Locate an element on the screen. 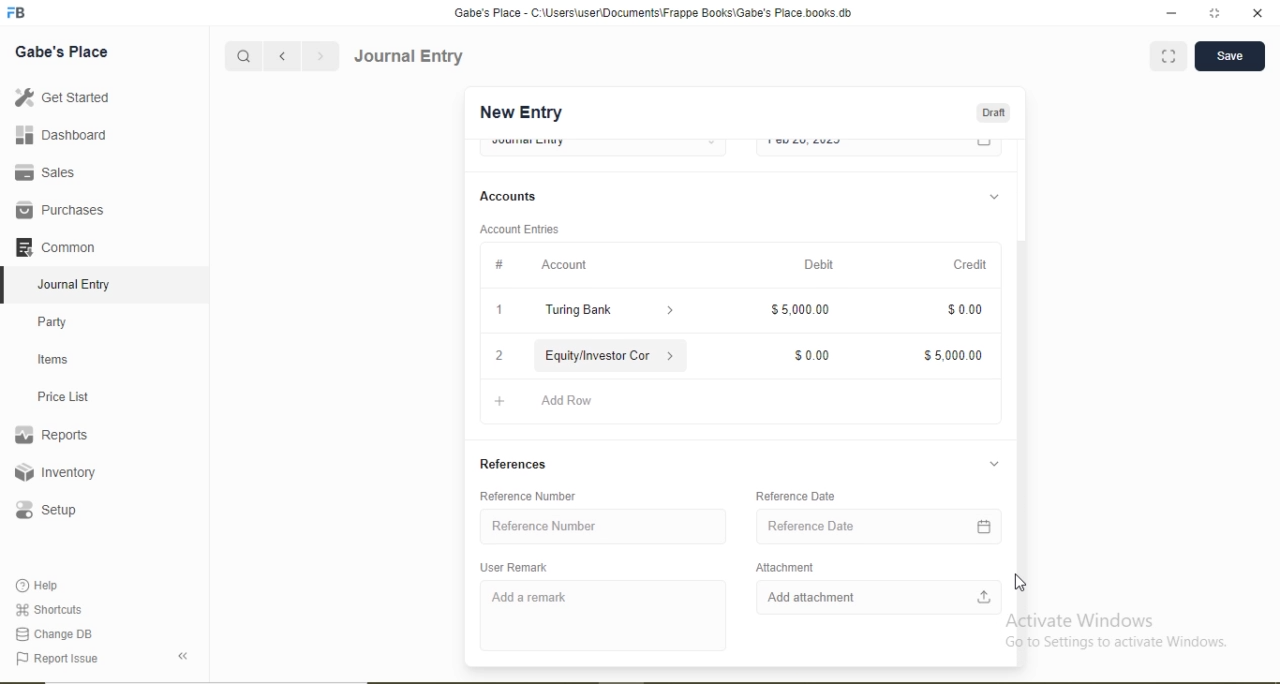 The image size is (1280, 684). $5,000.00 is located at coordinates (800, 308).